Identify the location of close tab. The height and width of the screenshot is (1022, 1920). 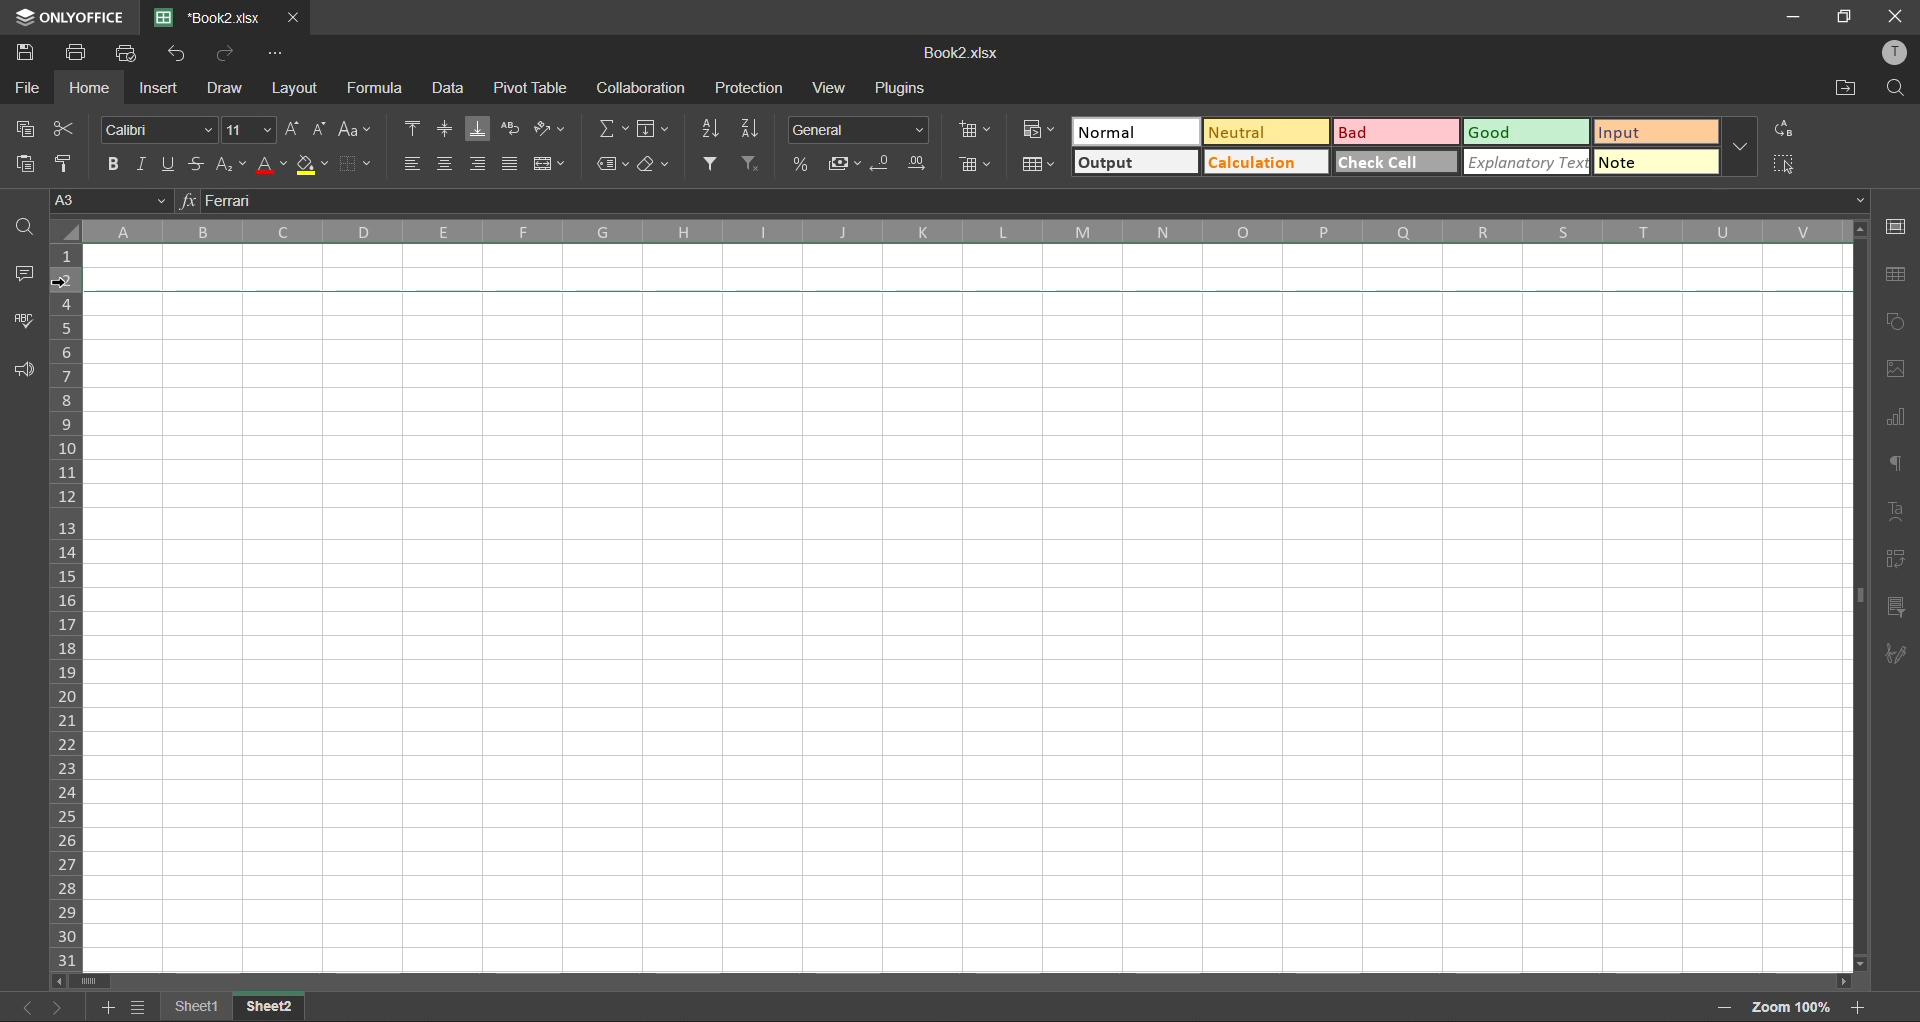
(296, 16).